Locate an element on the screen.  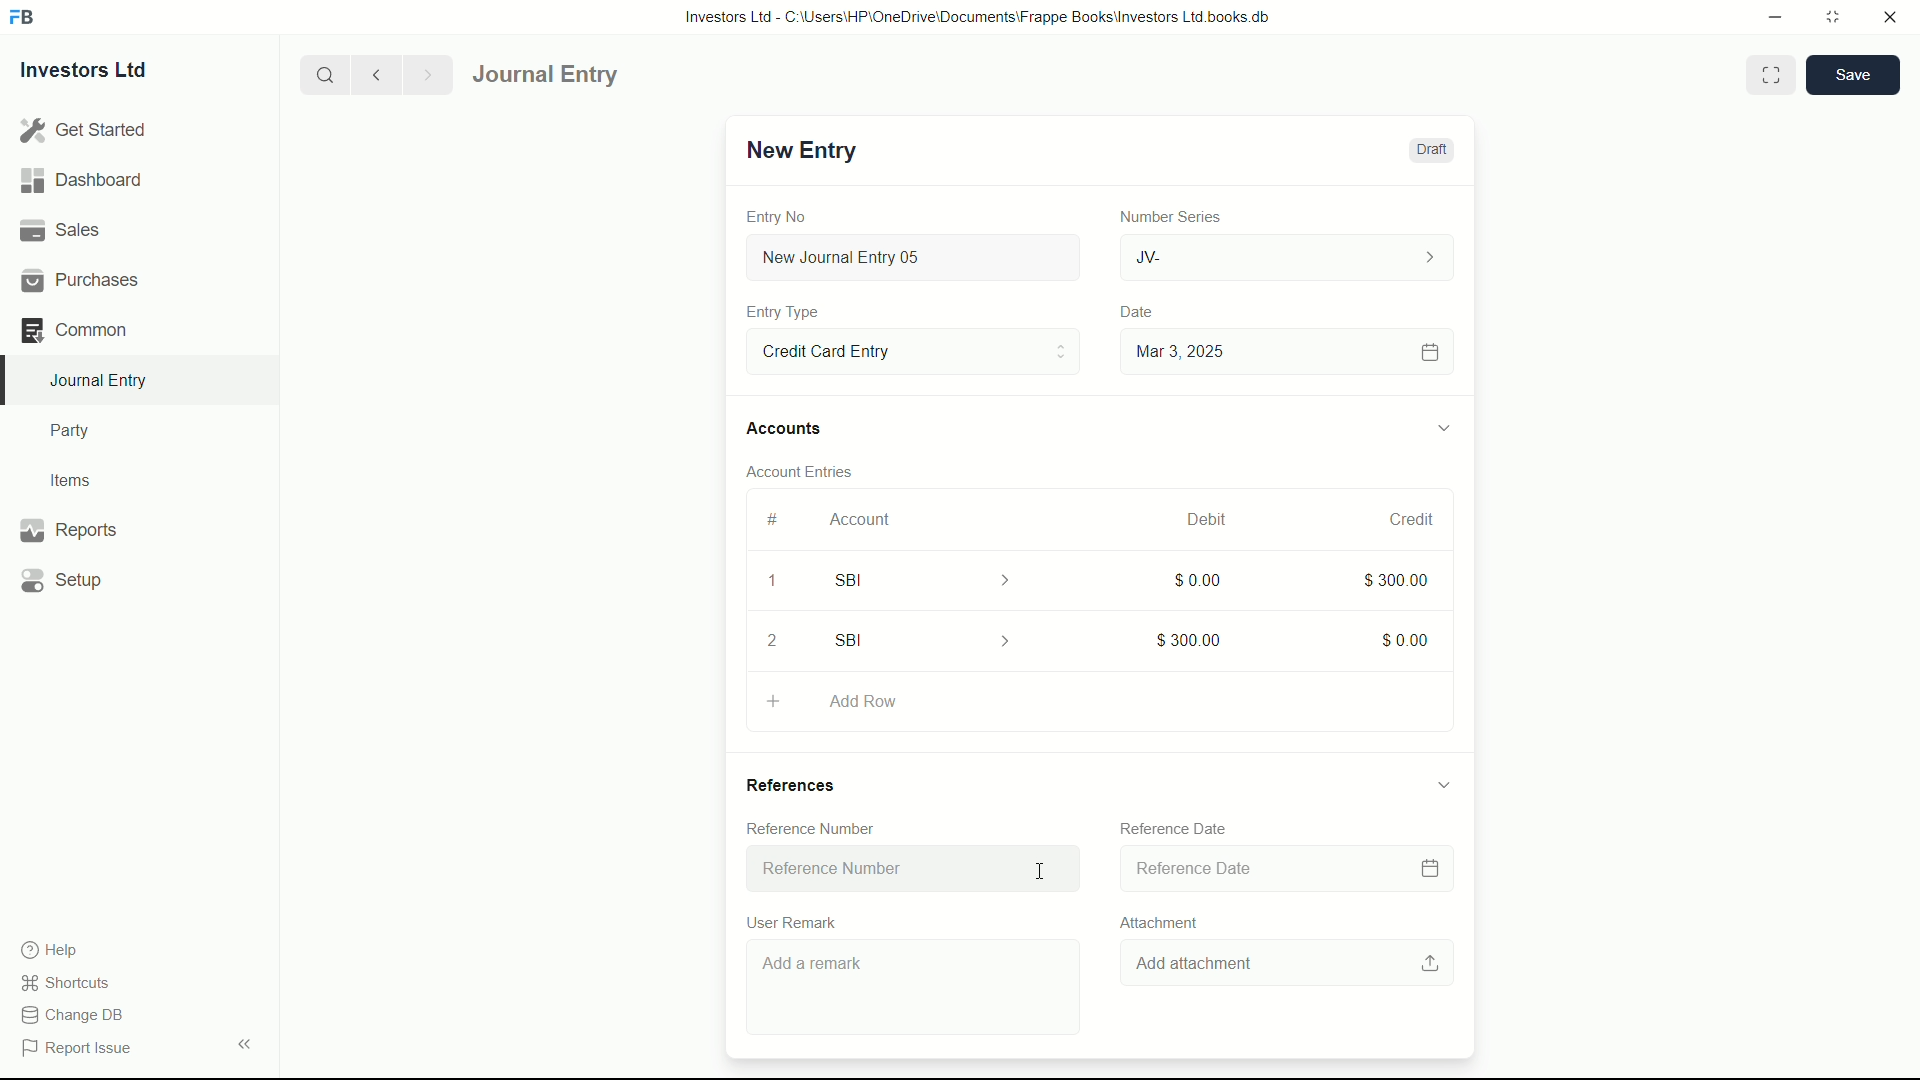
maximize is located at coordinates (1832, 15).